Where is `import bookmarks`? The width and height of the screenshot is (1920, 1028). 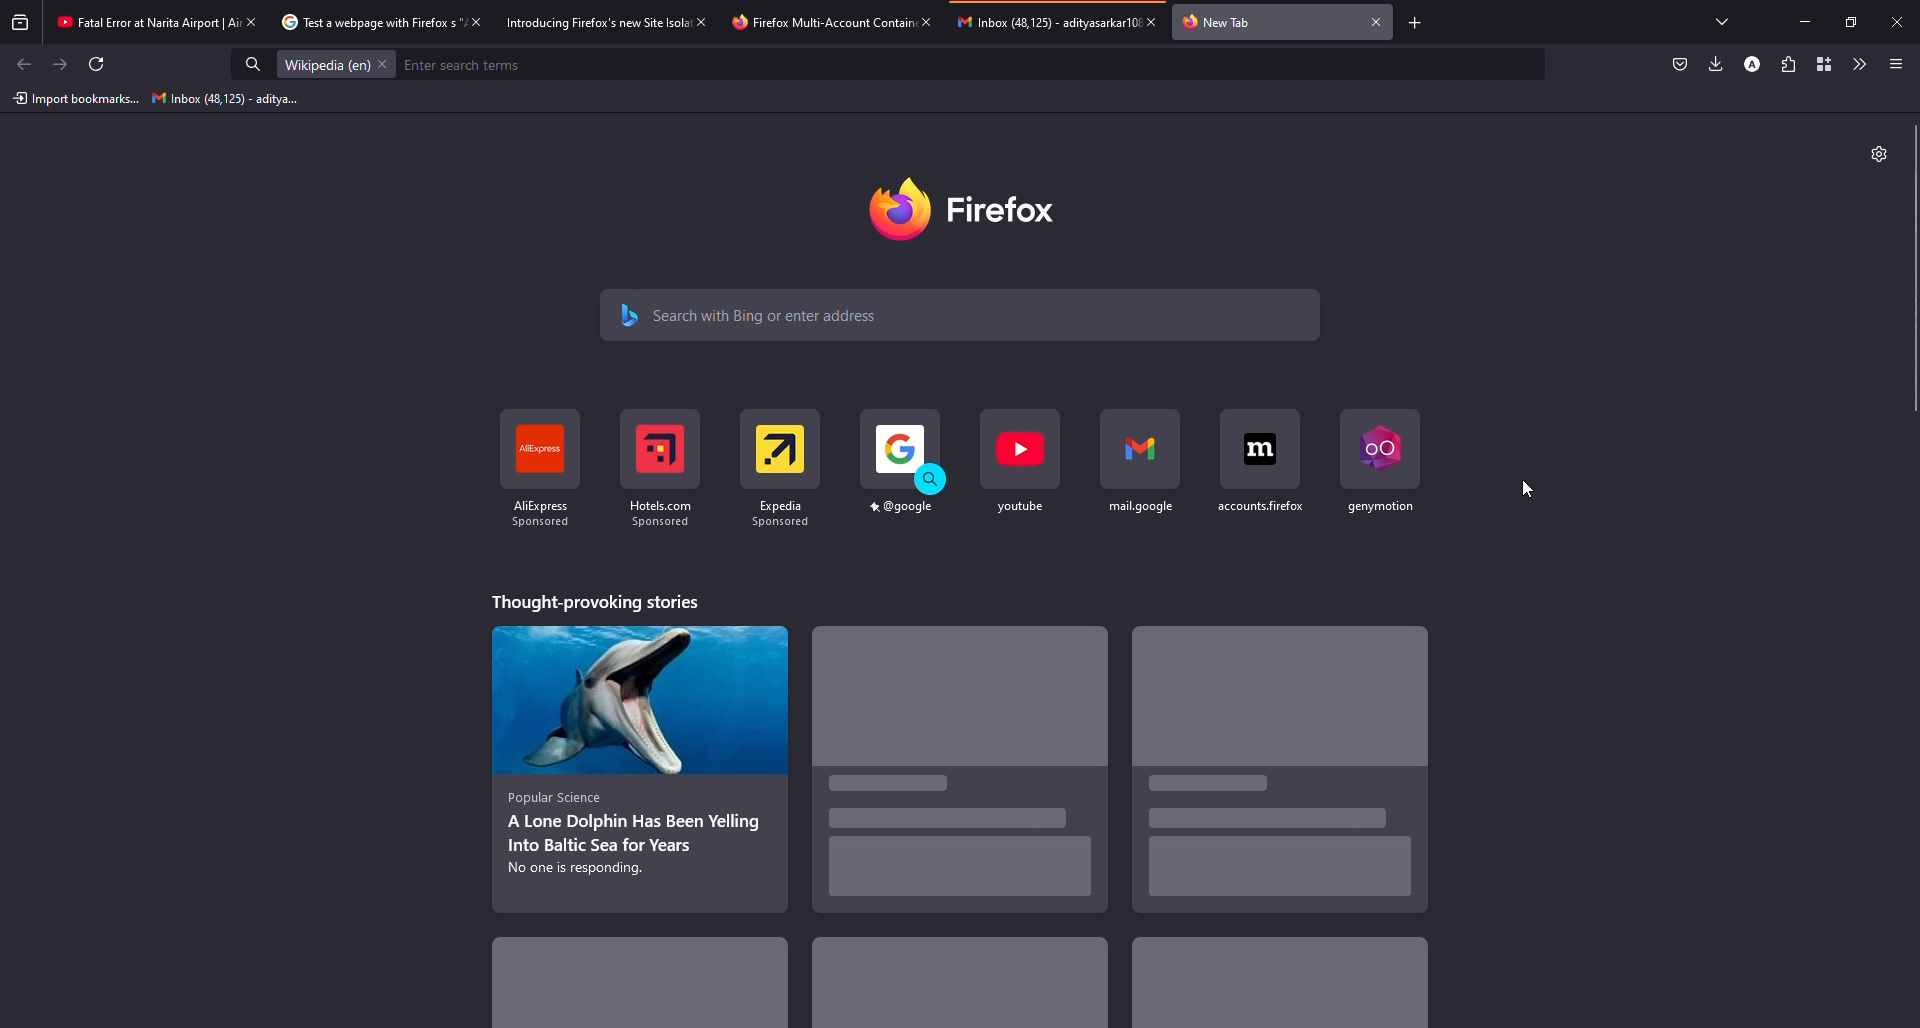
import bookmarks is located at coordinates (73, 99).